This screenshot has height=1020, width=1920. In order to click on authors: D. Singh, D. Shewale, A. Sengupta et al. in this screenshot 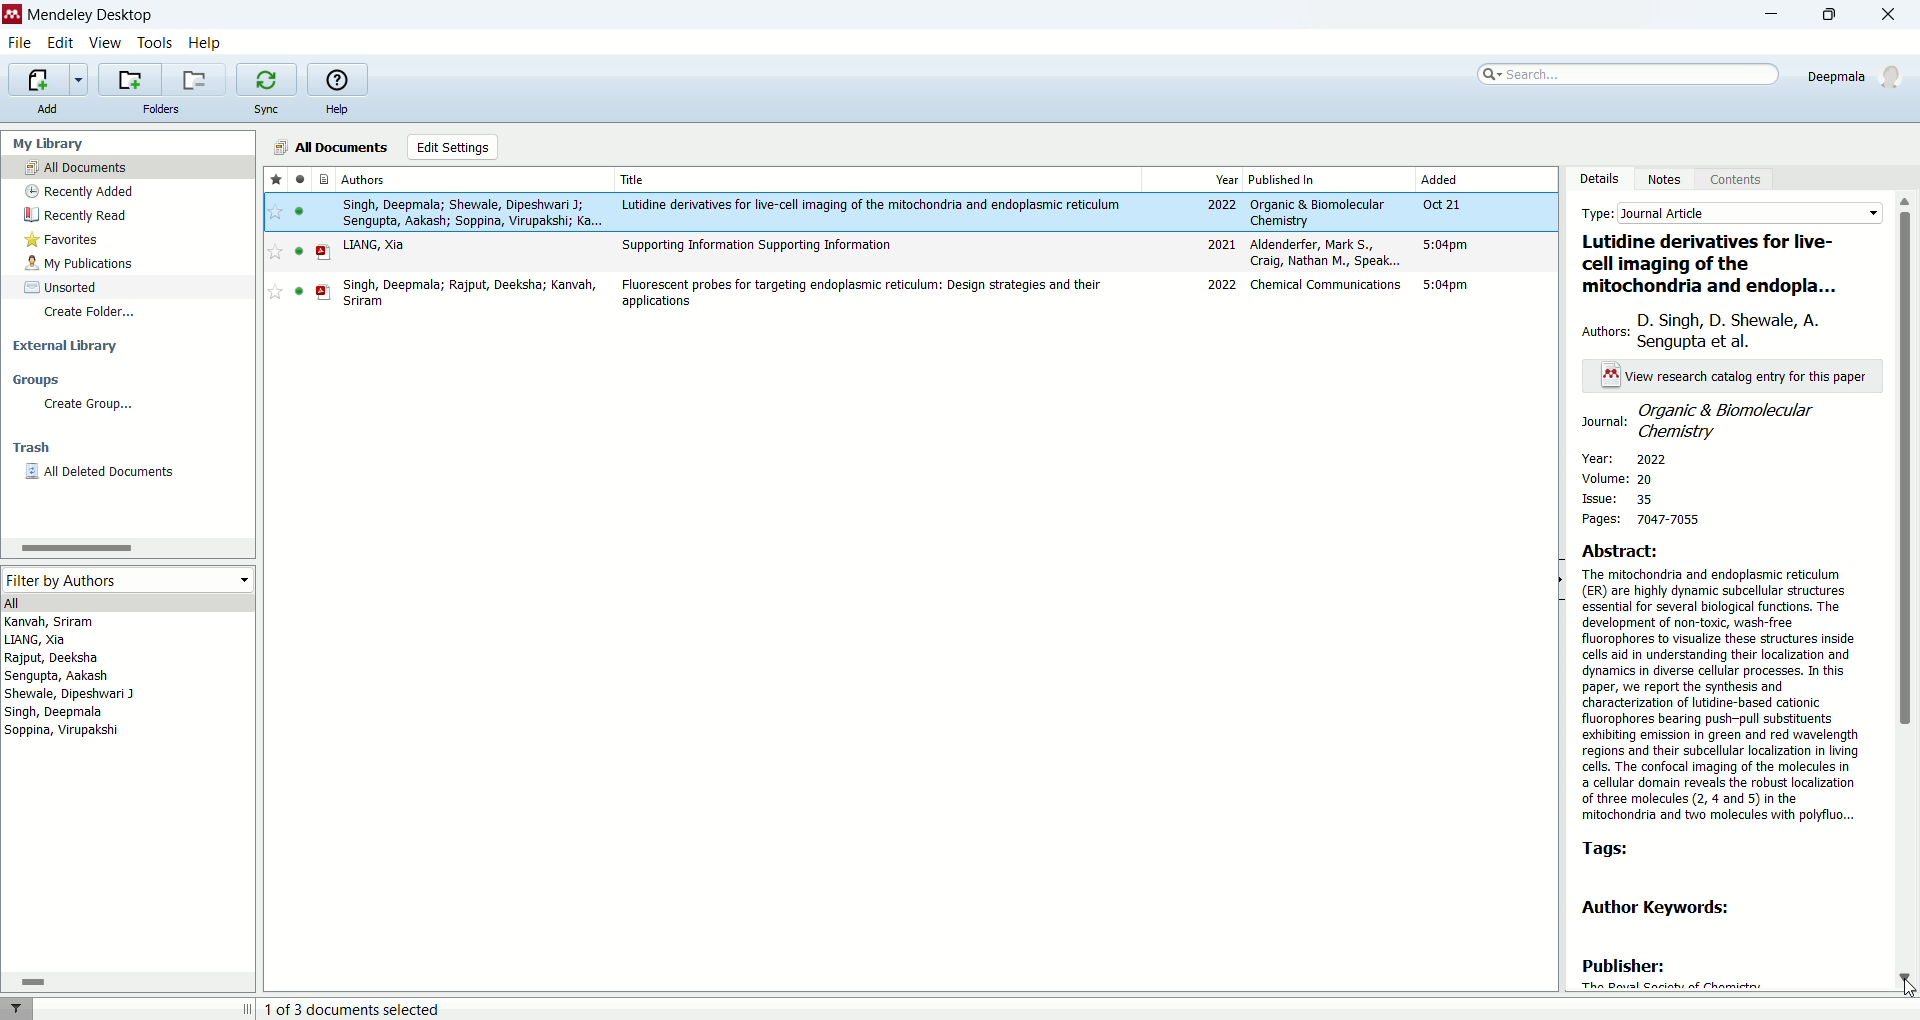, I will do `click(1727, 325)`.